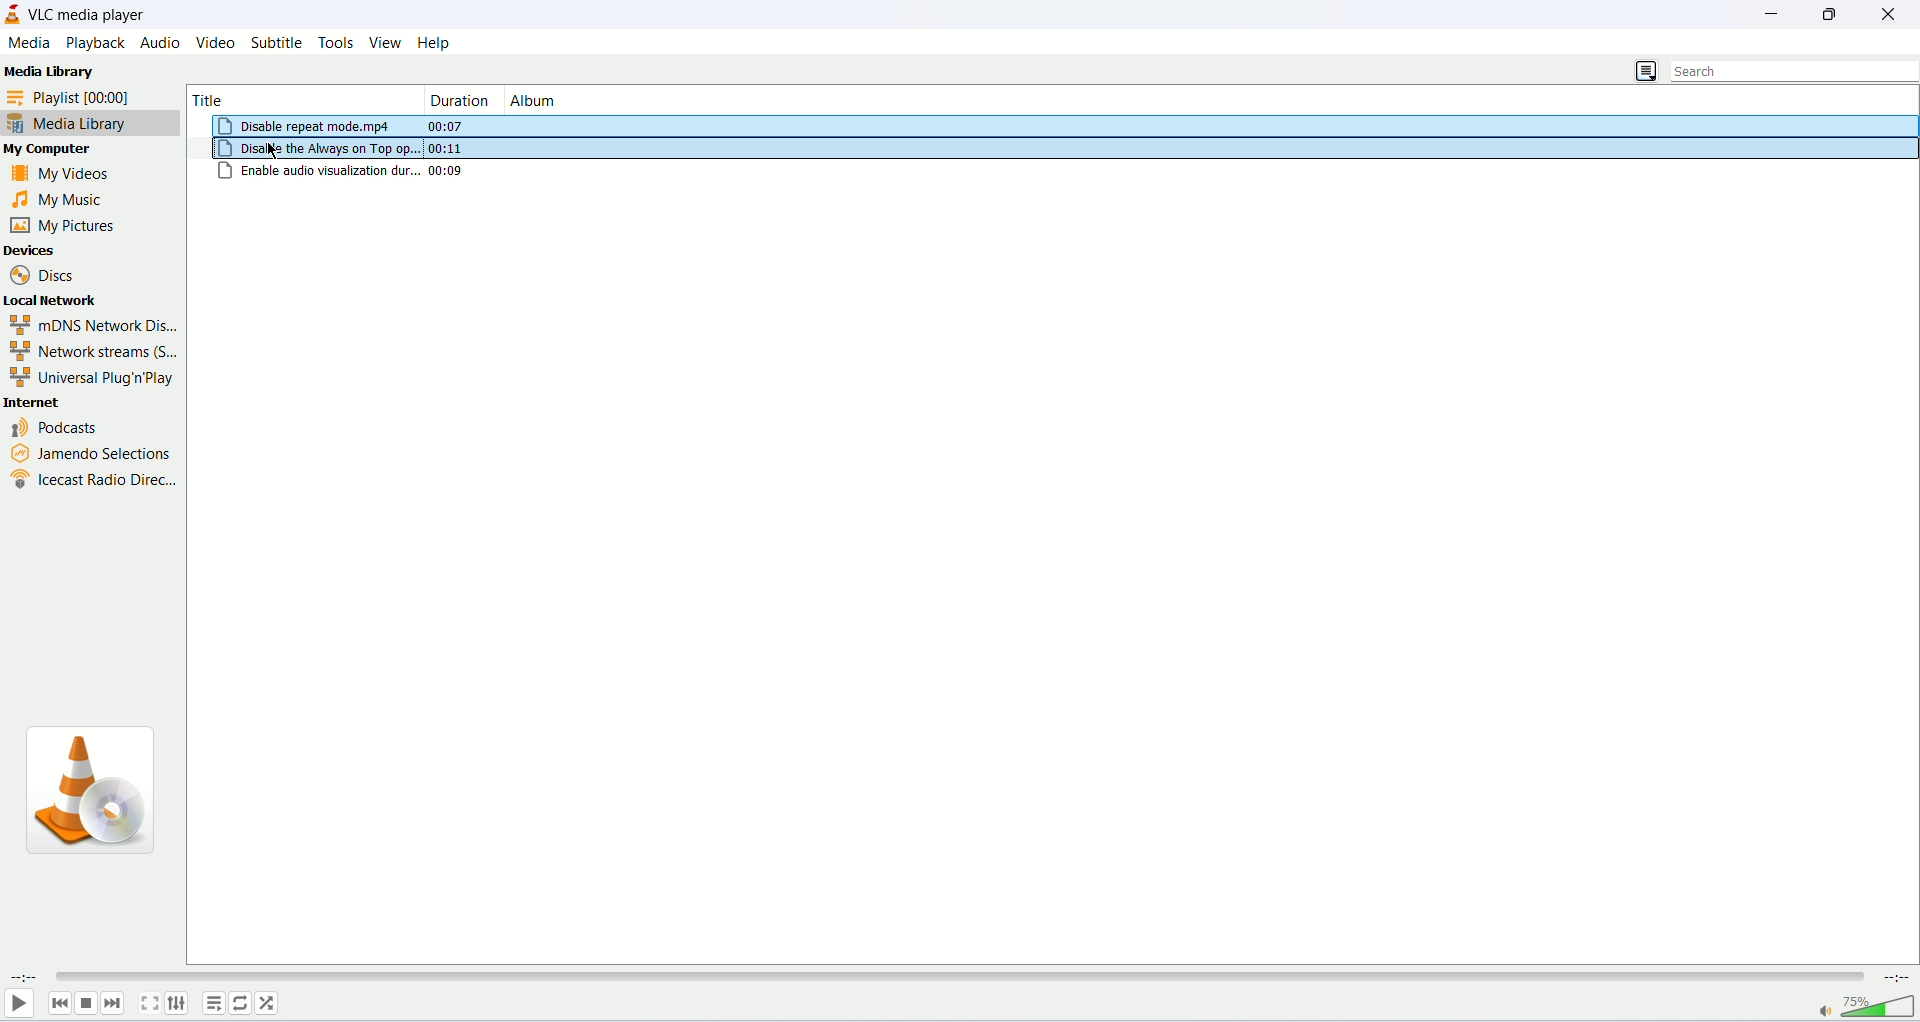 The width and height of the screenshot is (1920, 1022). Describe the element at coordinates (1824, 1013) in the screenshot. I see `mute` at that location.